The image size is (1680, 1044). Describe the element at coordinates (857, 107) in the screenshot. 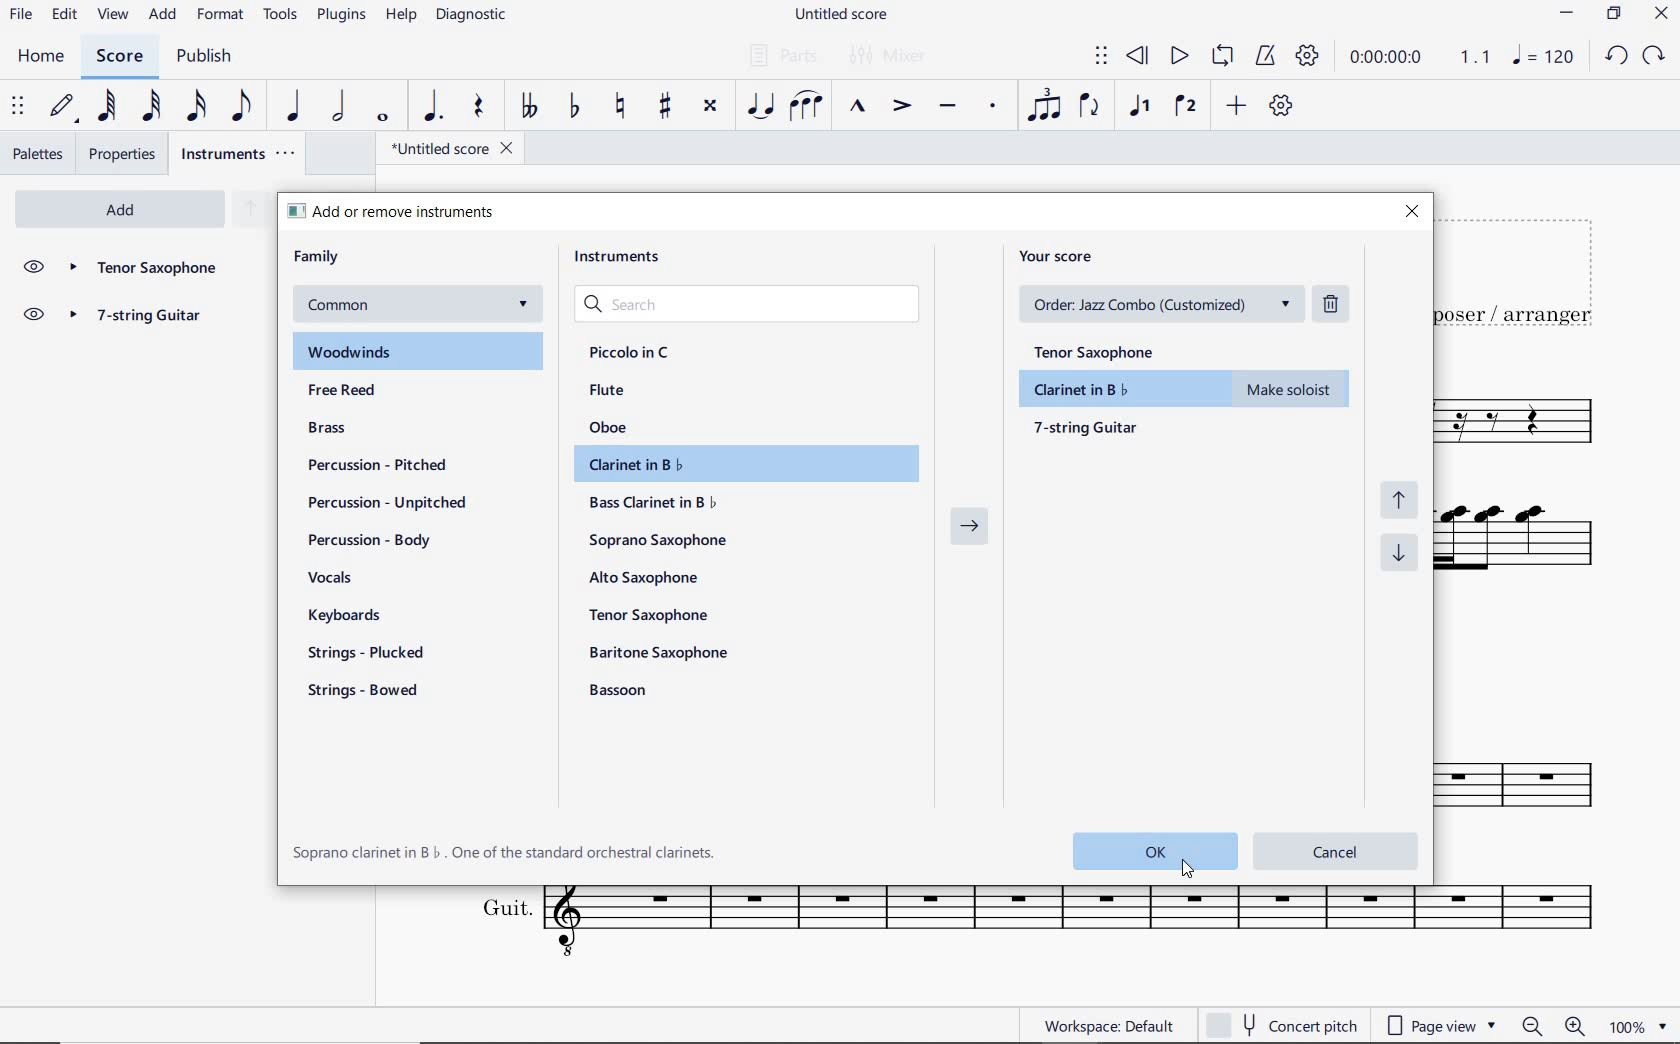

I see `MARCATO` at that location.